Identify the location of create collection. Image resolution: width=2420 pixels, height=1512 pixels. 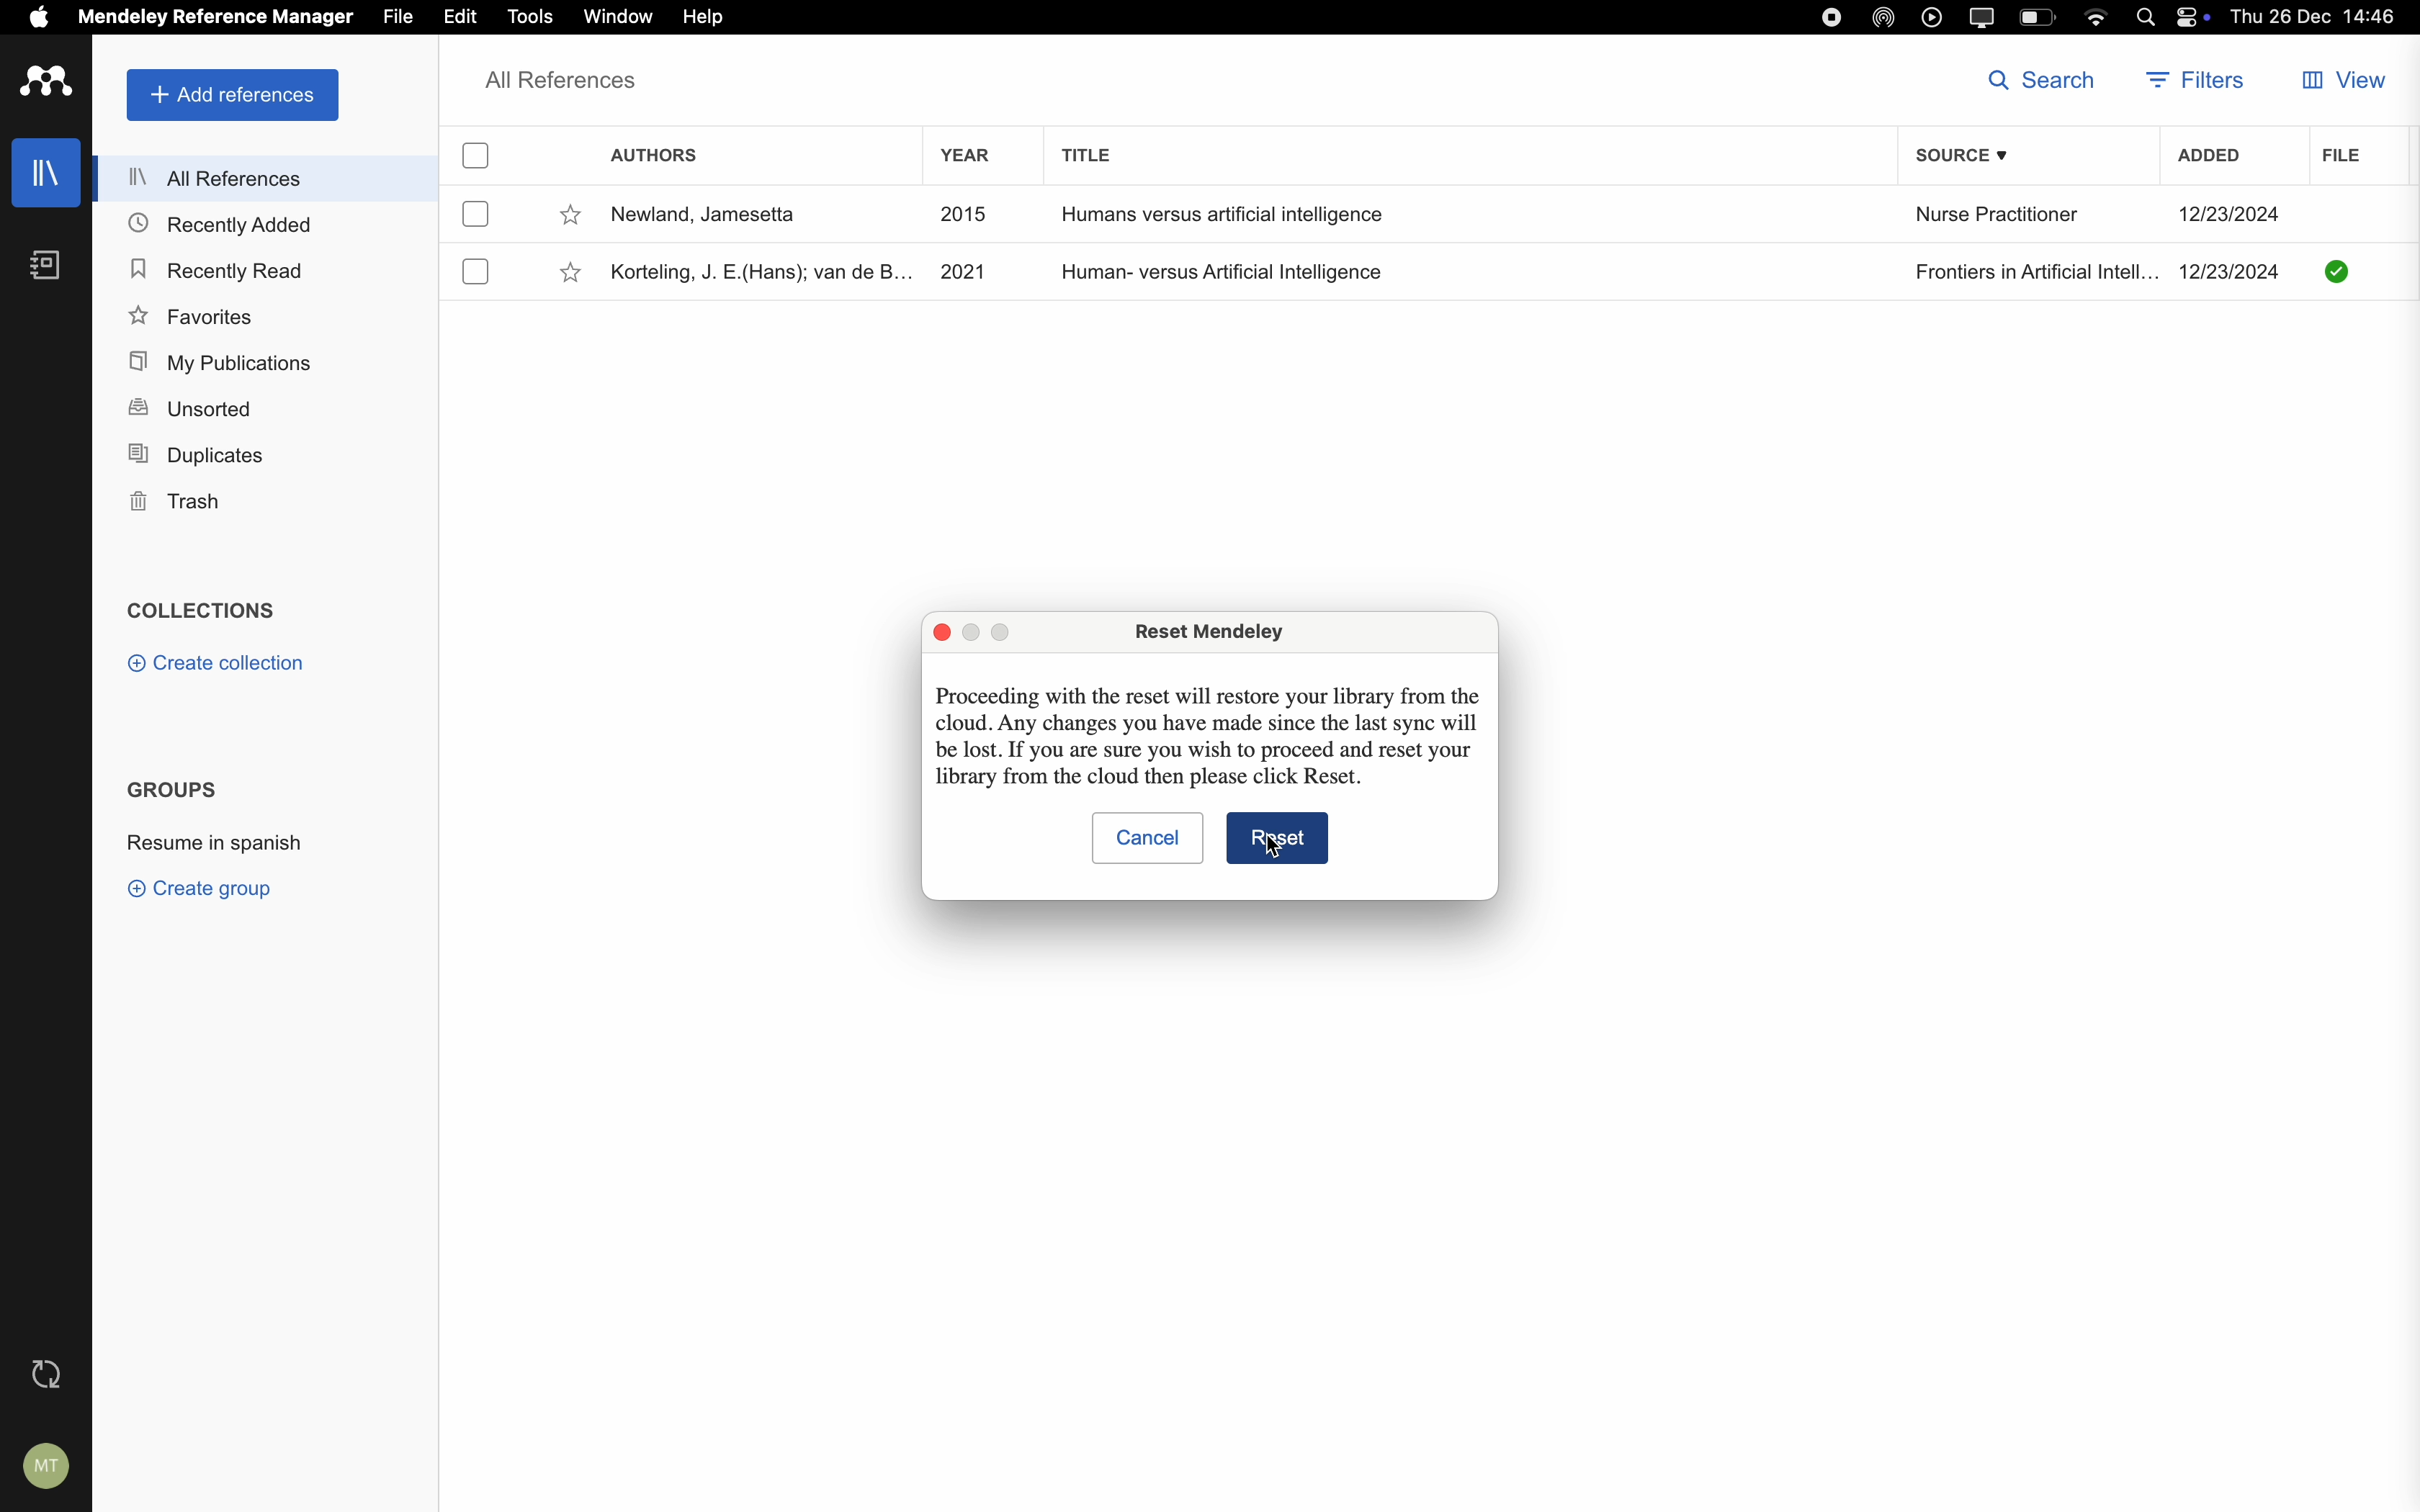
(213, 666).